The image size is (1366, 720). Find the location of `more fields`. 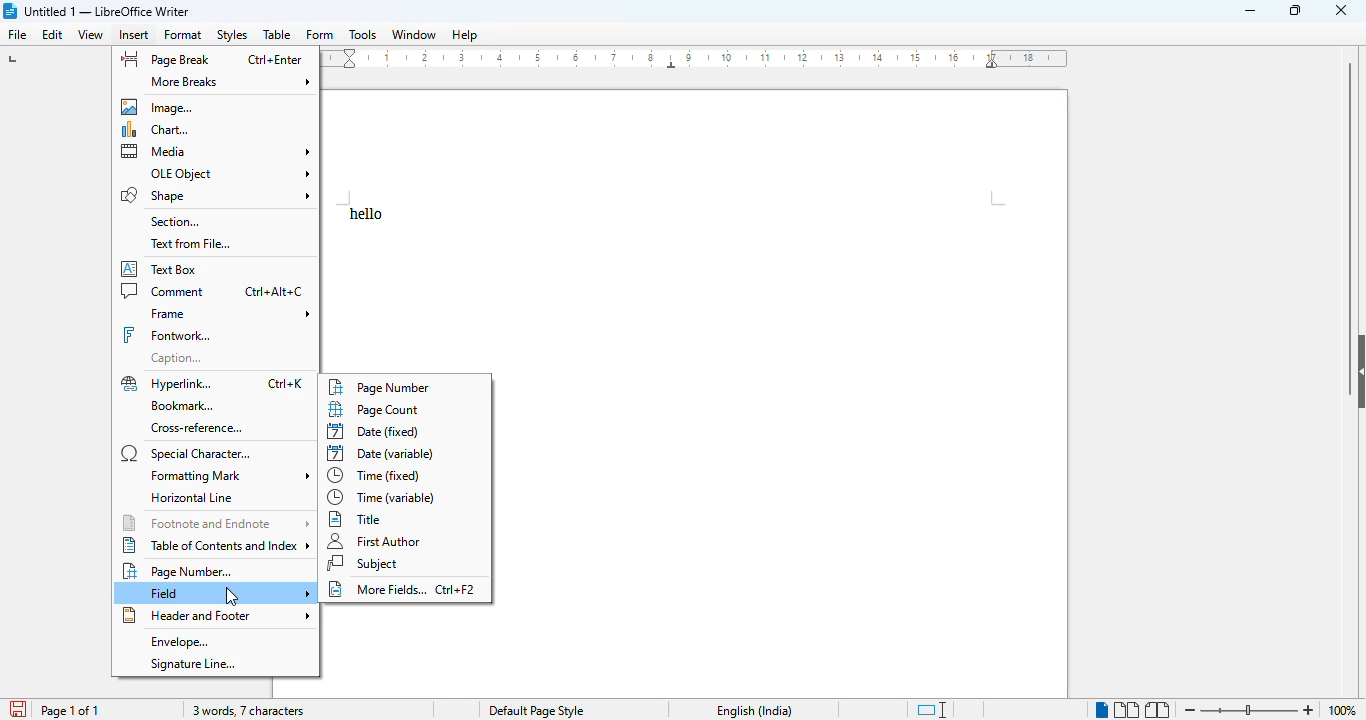

more fields is located at coordinates (402, 589).